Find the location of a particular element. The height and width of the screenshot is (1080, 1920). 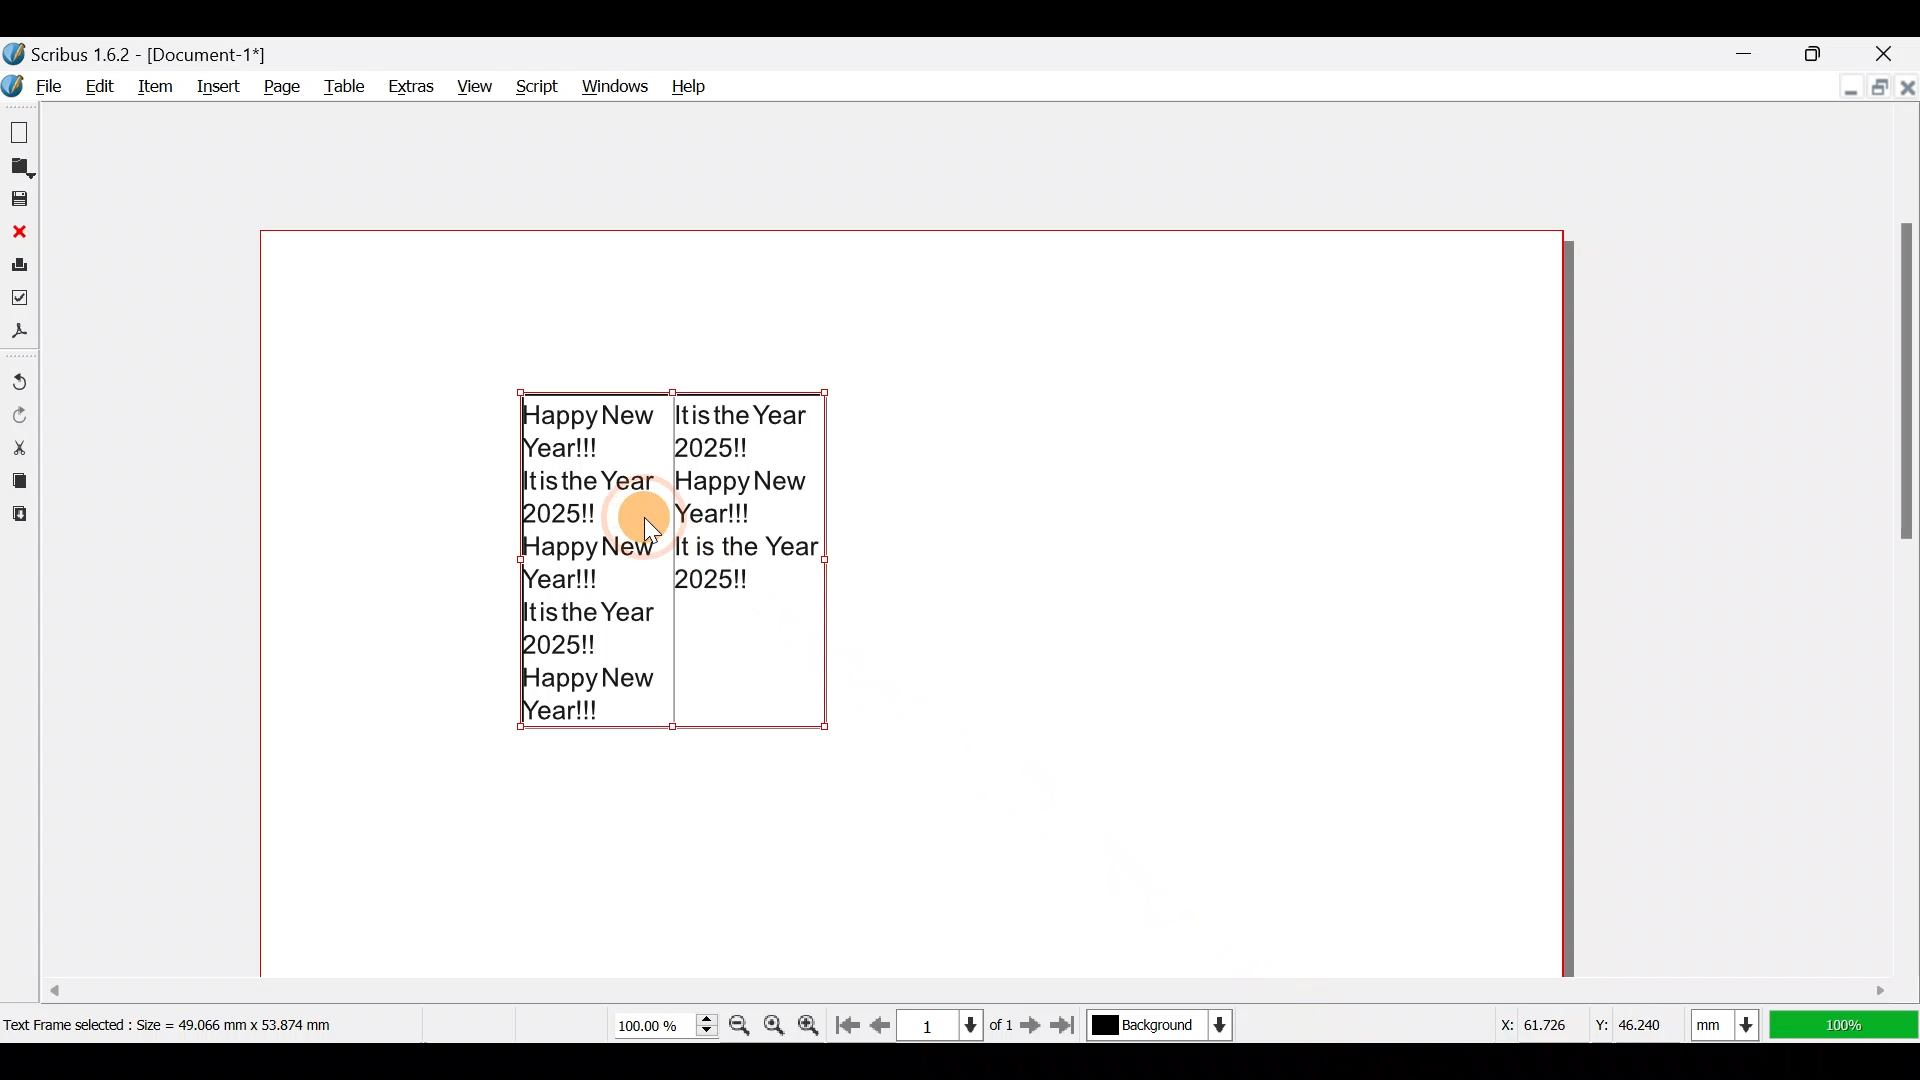

Save as PDF is located at coordinates (23, 335).